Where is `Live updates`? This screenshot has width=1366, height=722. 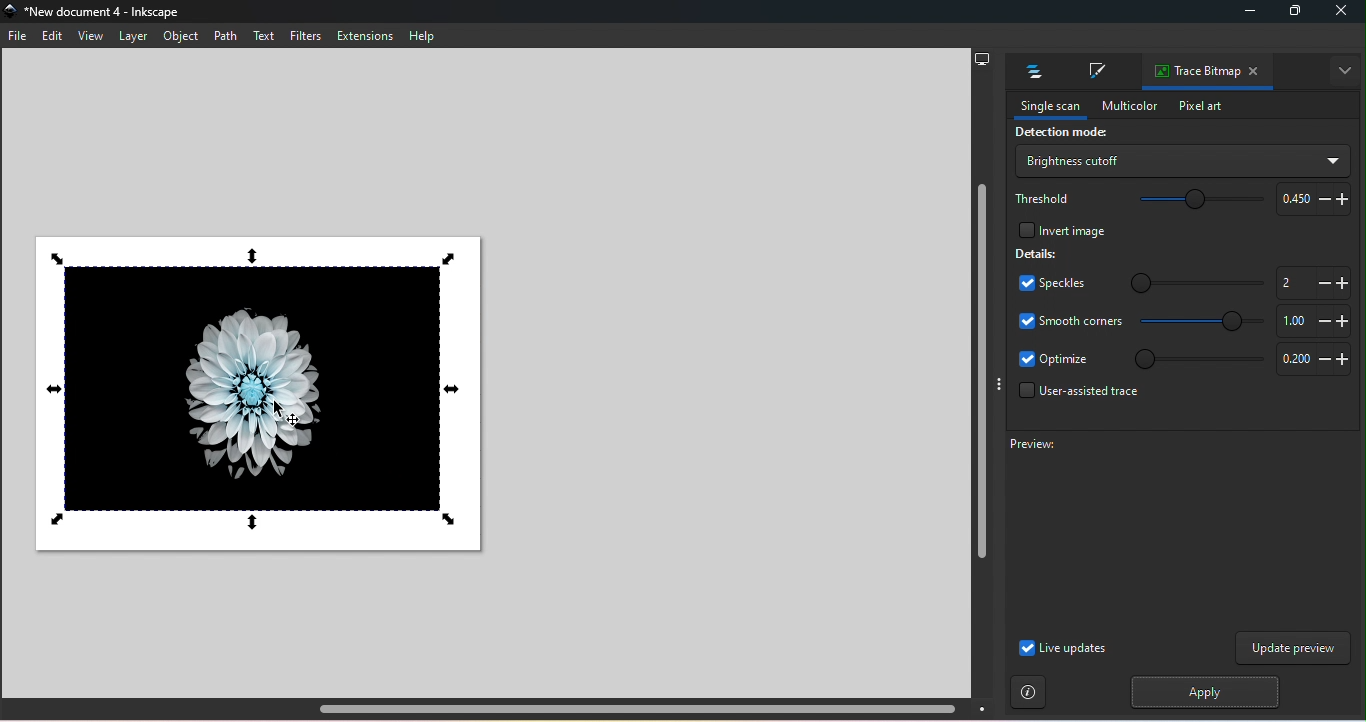 Live updates is located at coordinates (1062, 648).